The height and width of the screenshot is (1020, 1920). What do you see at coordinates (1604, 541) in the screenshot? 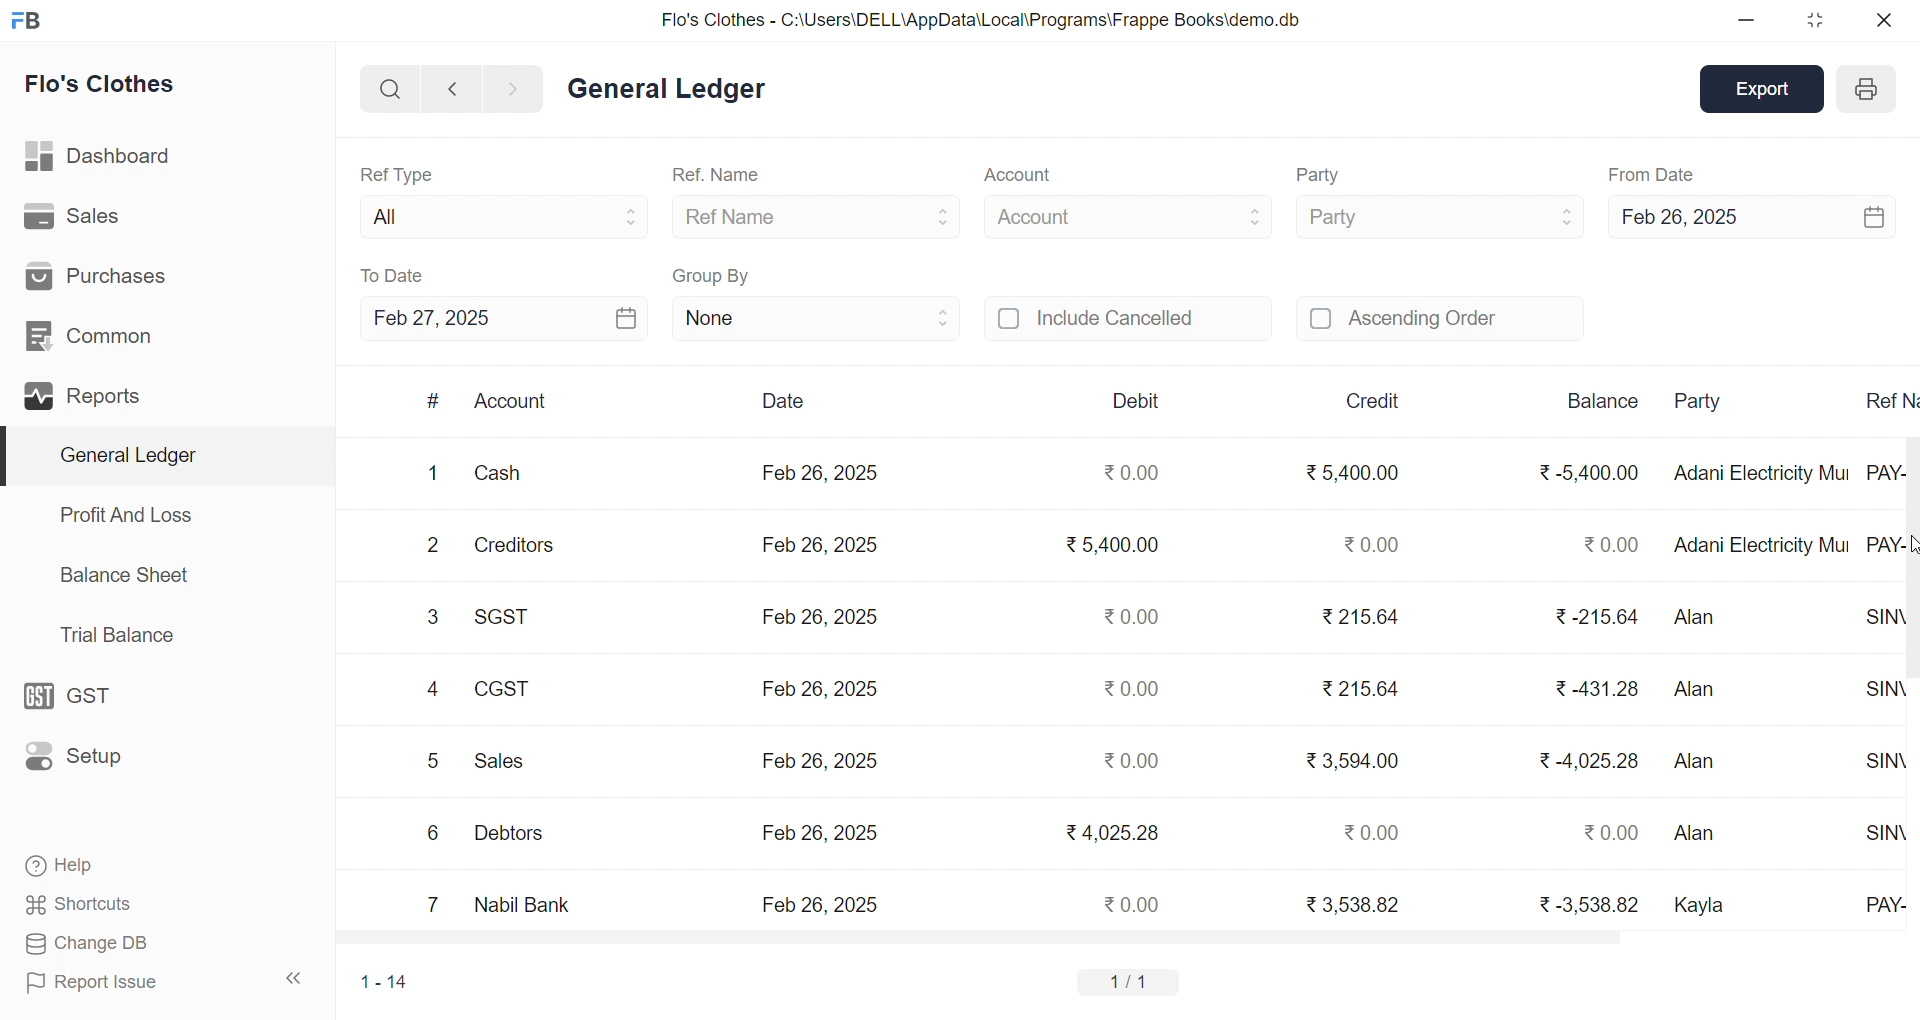
I see `₹ 0.00` at bounding box center [1604, 541].